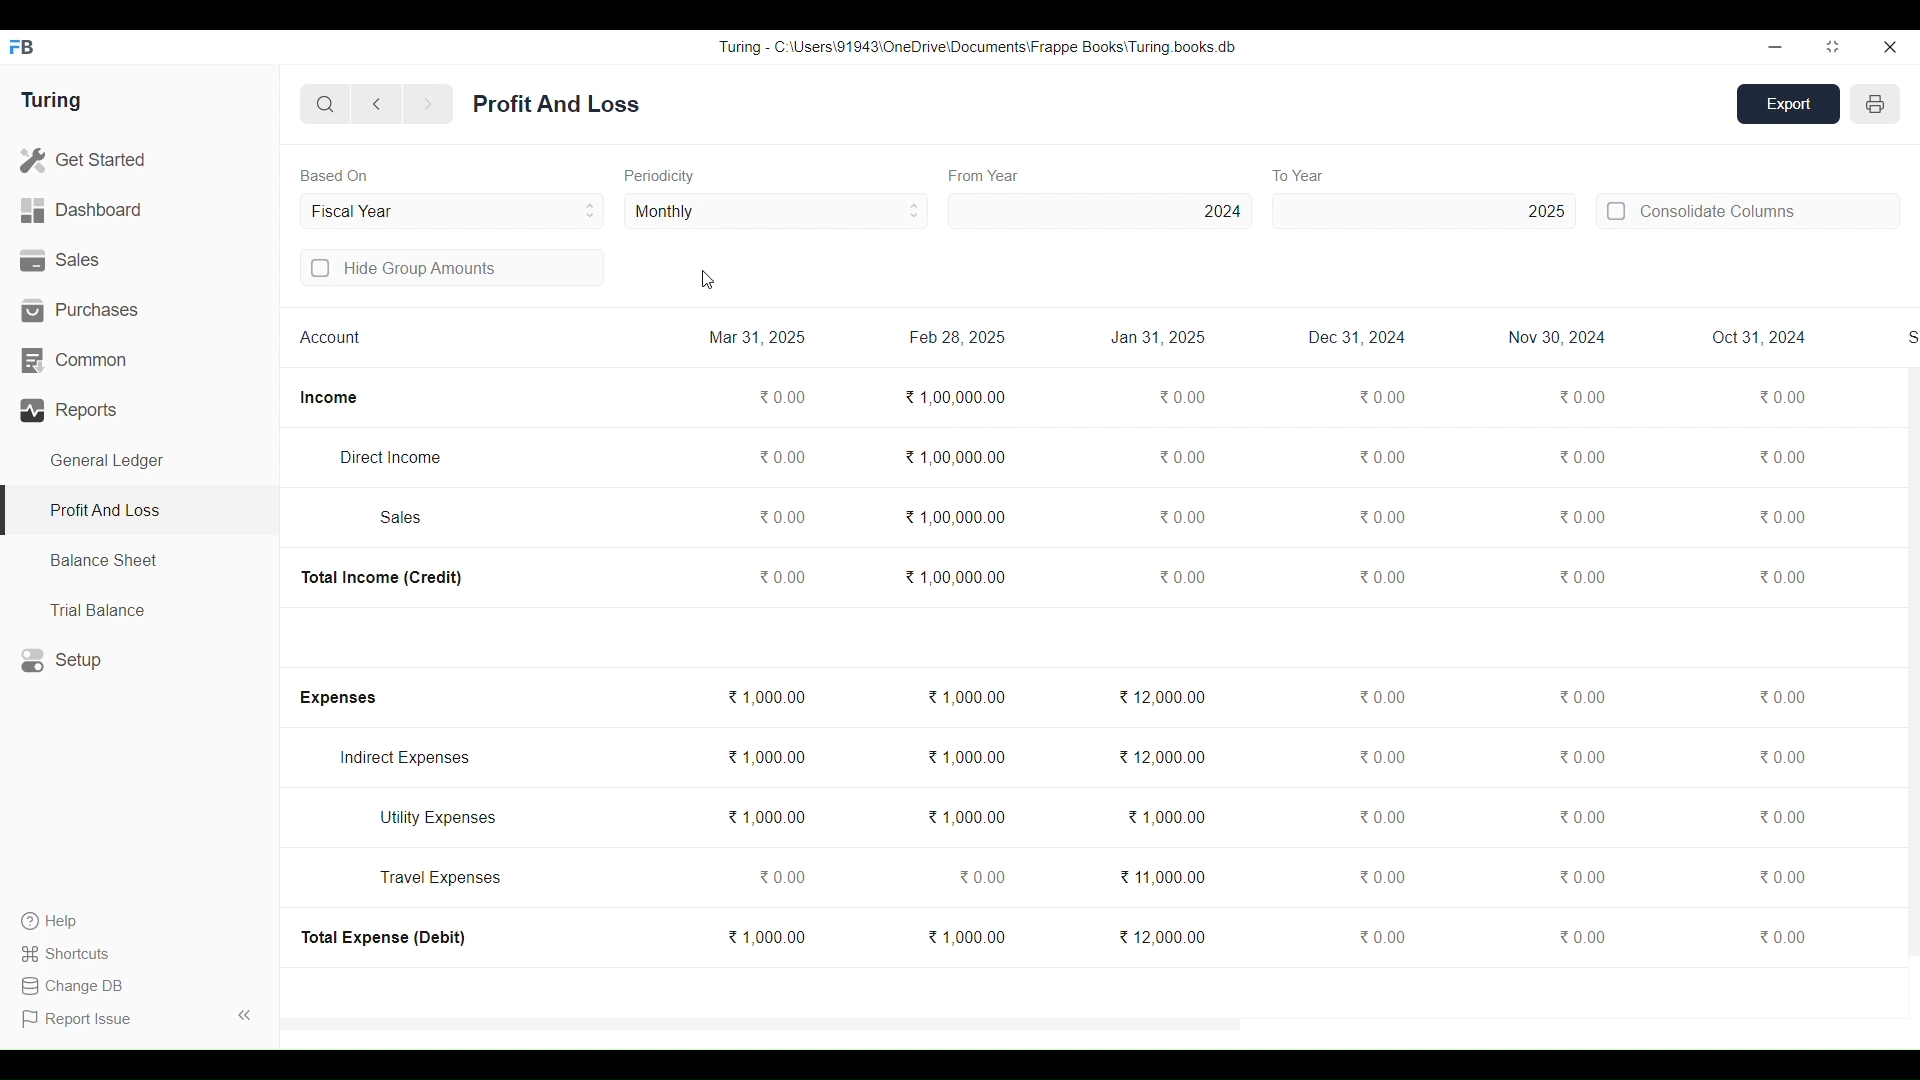 The width and height of the screenshot is (1920, 1080). Describe the element at coordinates (982, 877) in the screenshot. I see `0.00` at that location.